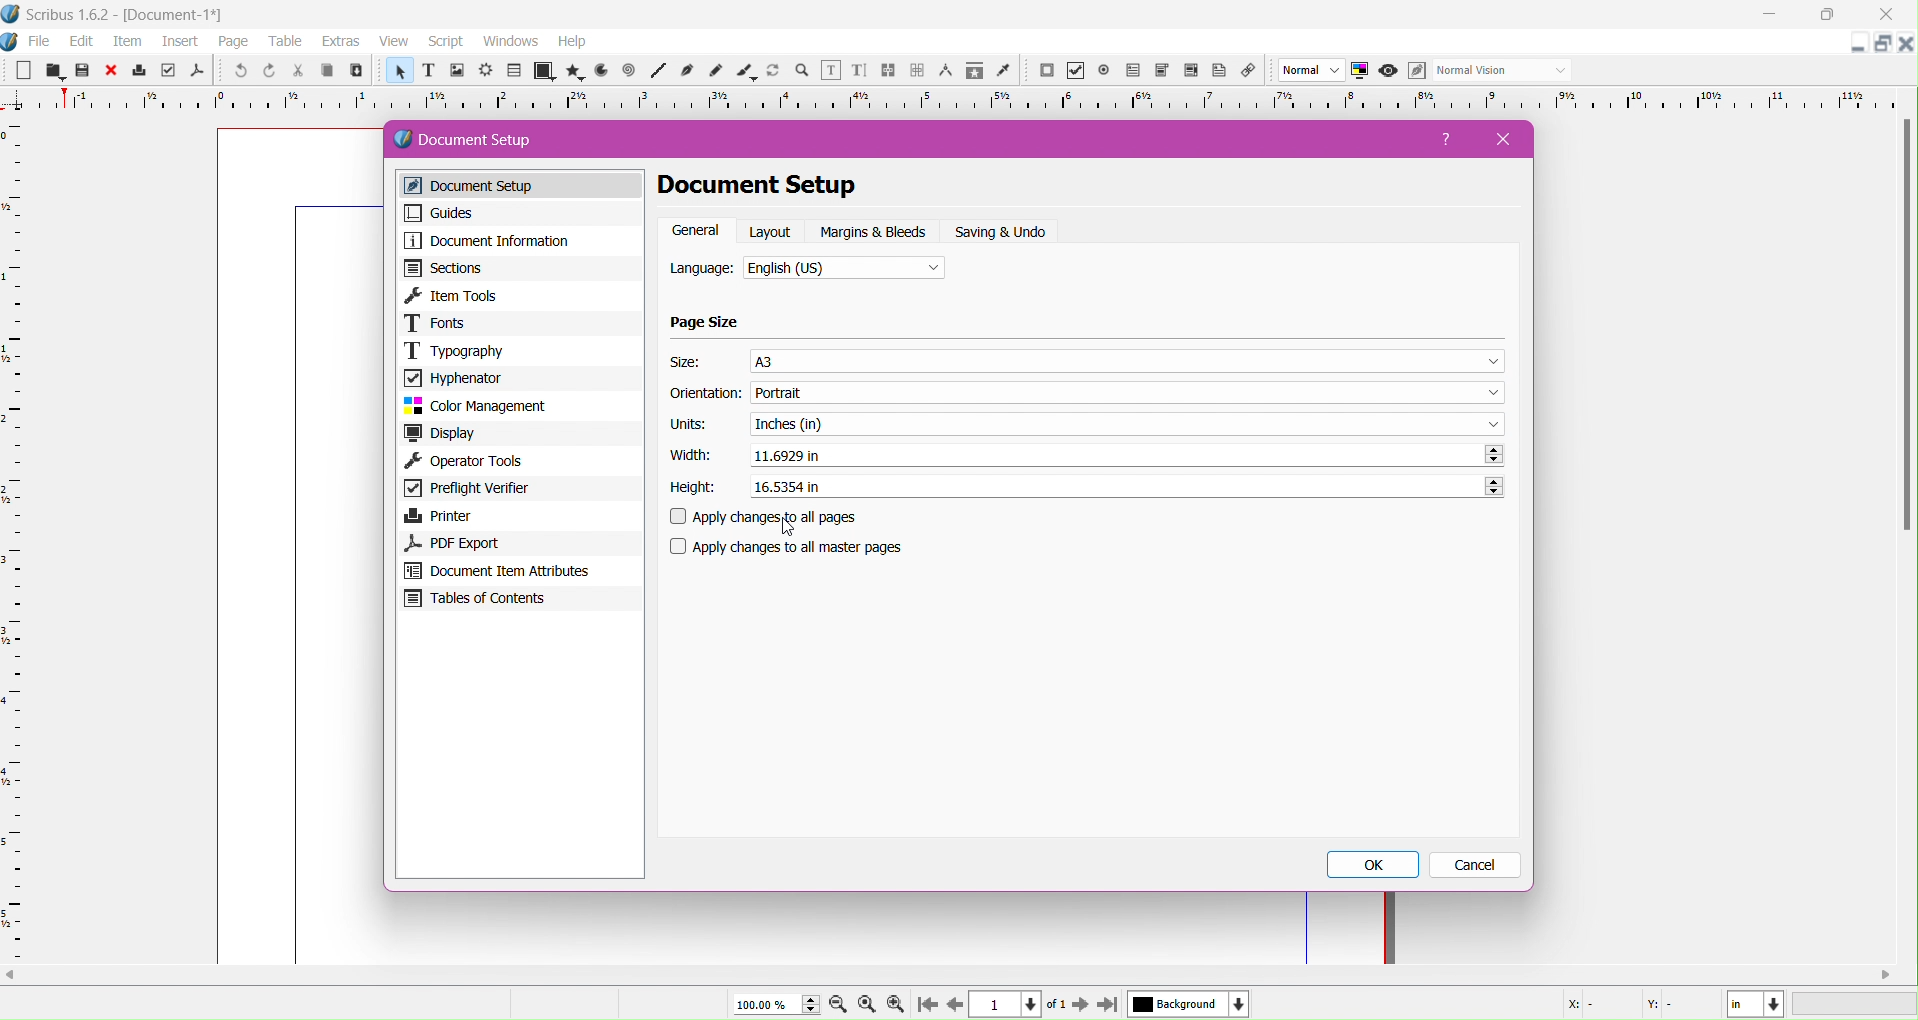 This screenshot has height=1020, width=1918. I want to click on Color Management, so click(519, 406).